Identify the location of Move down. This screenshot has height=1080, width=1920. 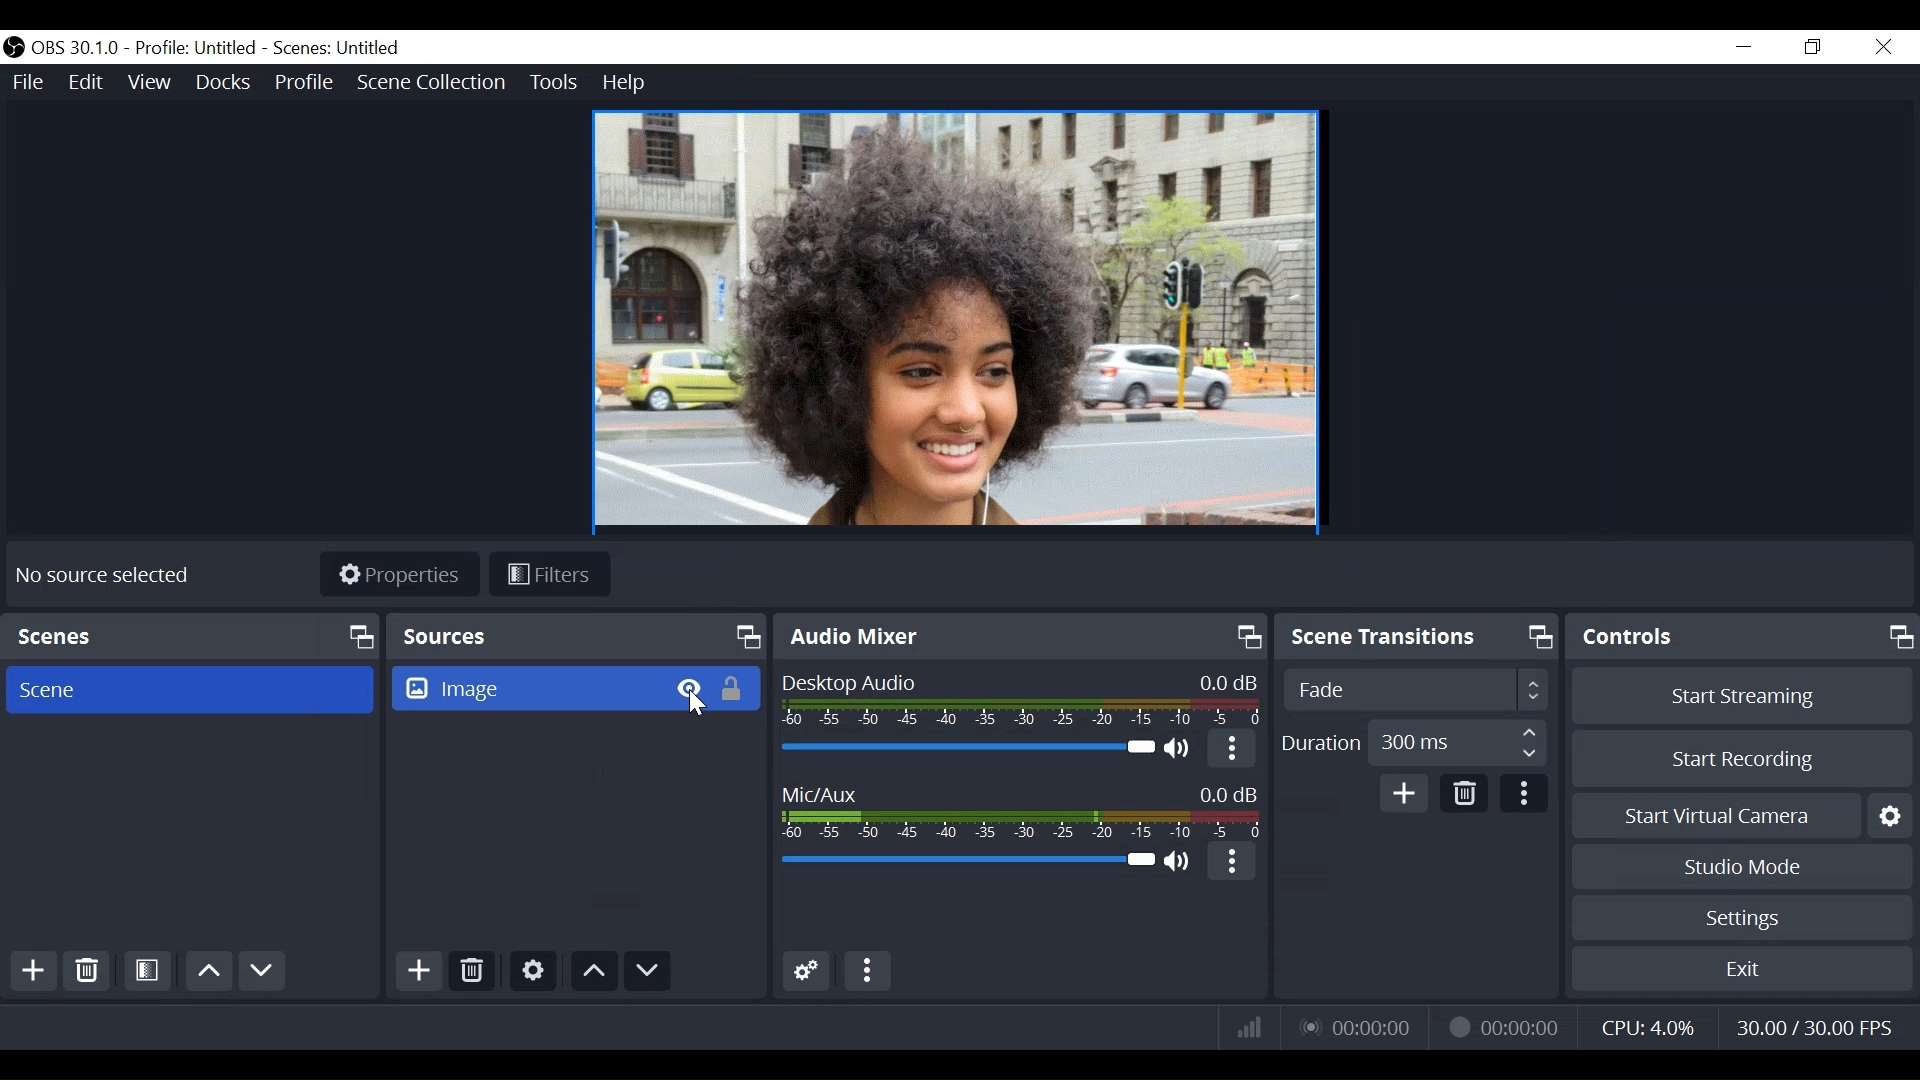
(262, 971).